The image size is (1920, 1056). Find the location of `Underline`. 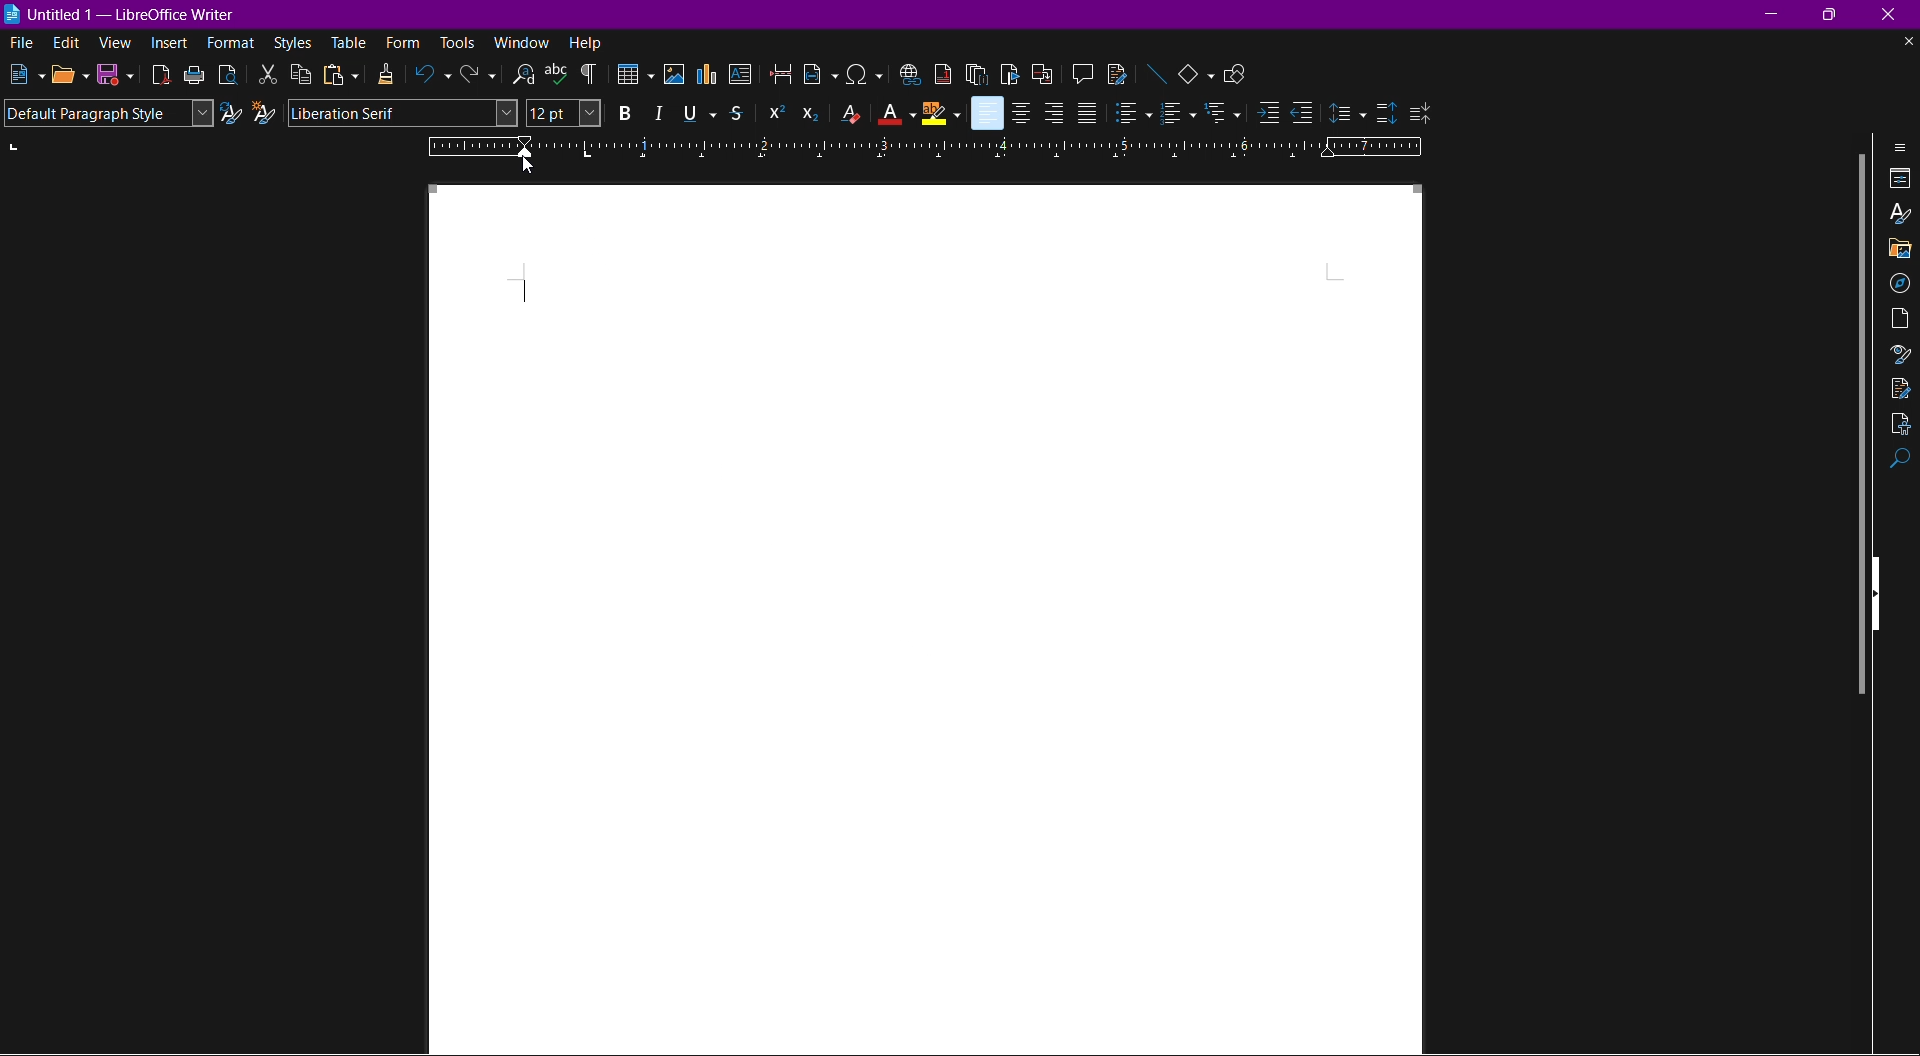

Underline is located at coordinates (698, 112).